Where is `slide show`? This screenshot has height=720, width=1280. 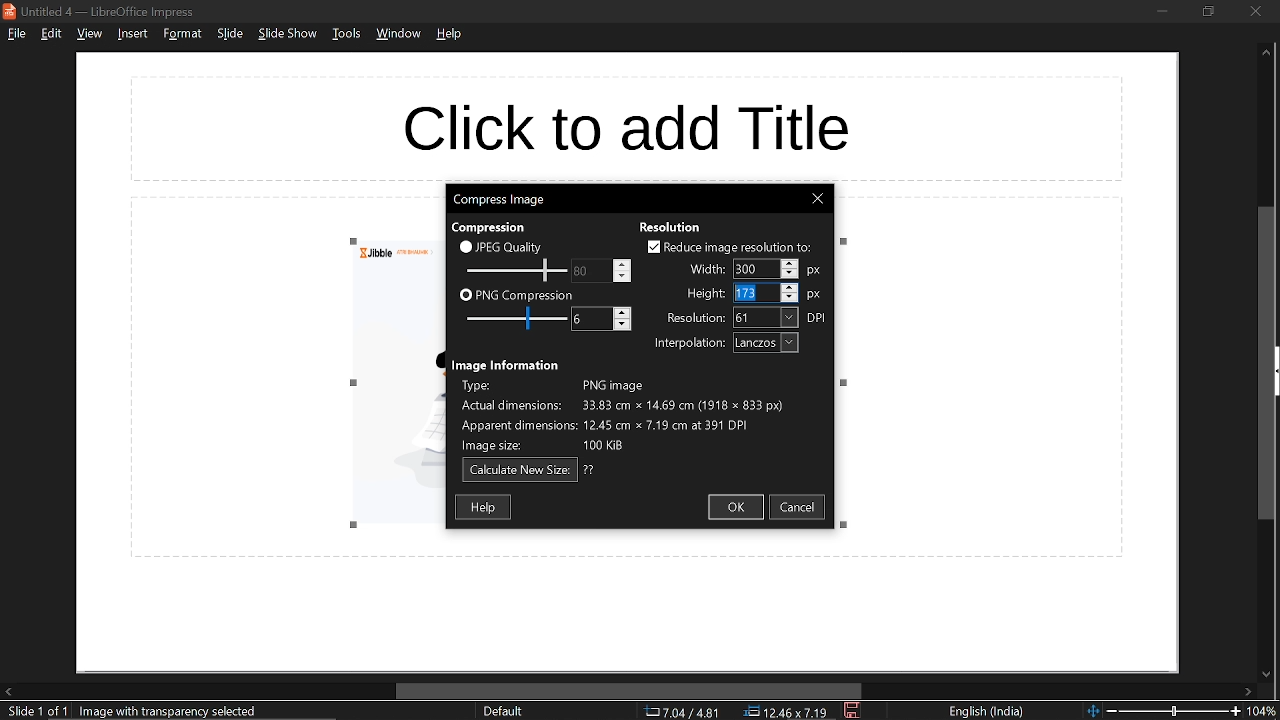
slide show is located at coordinates (288, 36).